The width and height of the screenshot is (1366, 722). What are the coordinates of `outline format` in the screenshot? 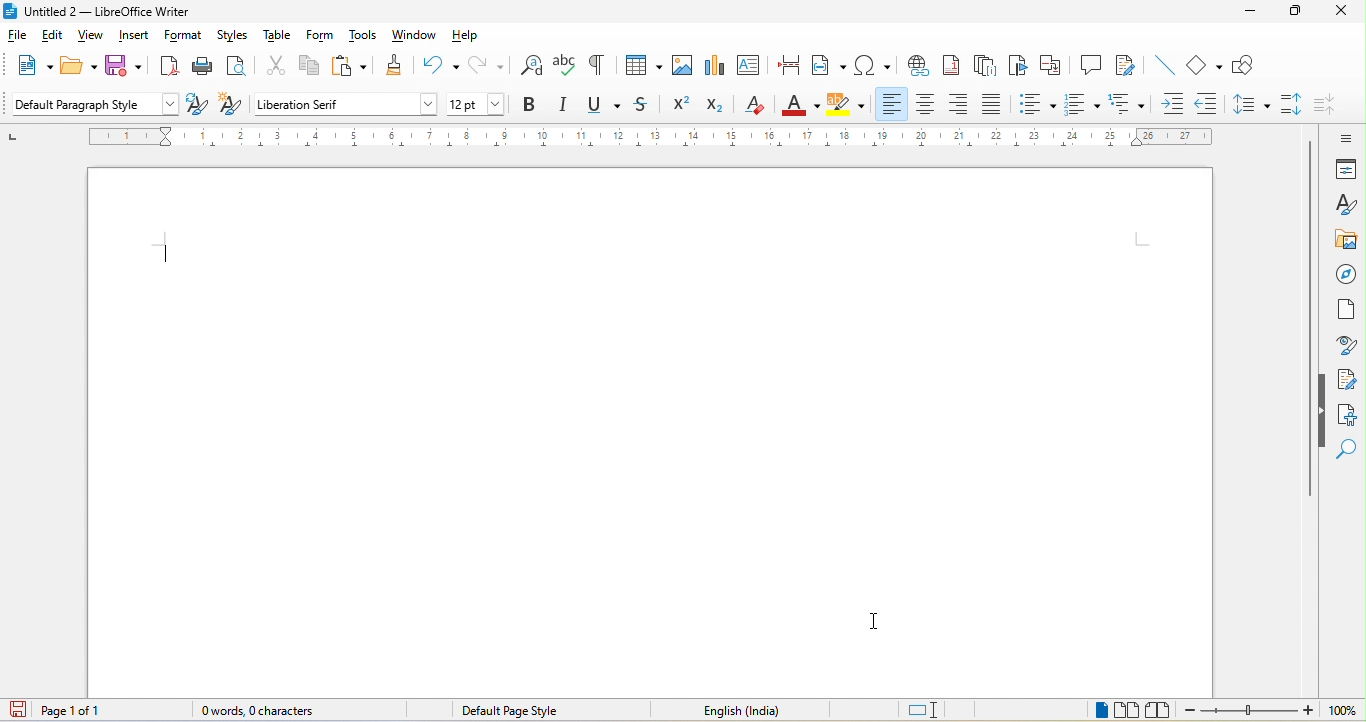 It's located at (1127, 103).